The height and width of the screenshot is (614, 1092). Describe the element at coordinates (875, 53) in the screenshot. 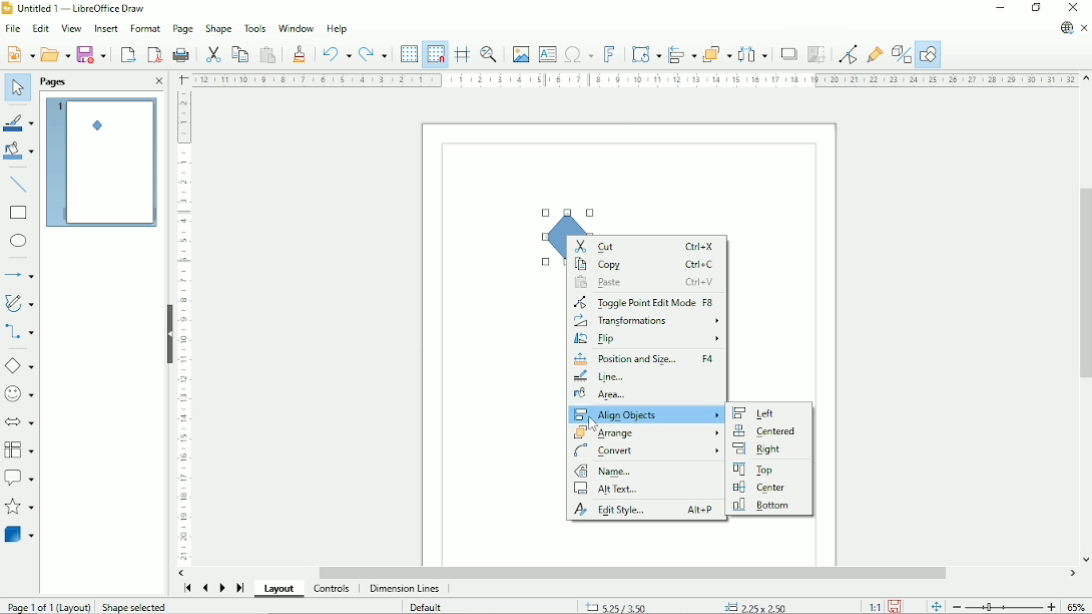

I see `Show gluepoint functions` at that location.